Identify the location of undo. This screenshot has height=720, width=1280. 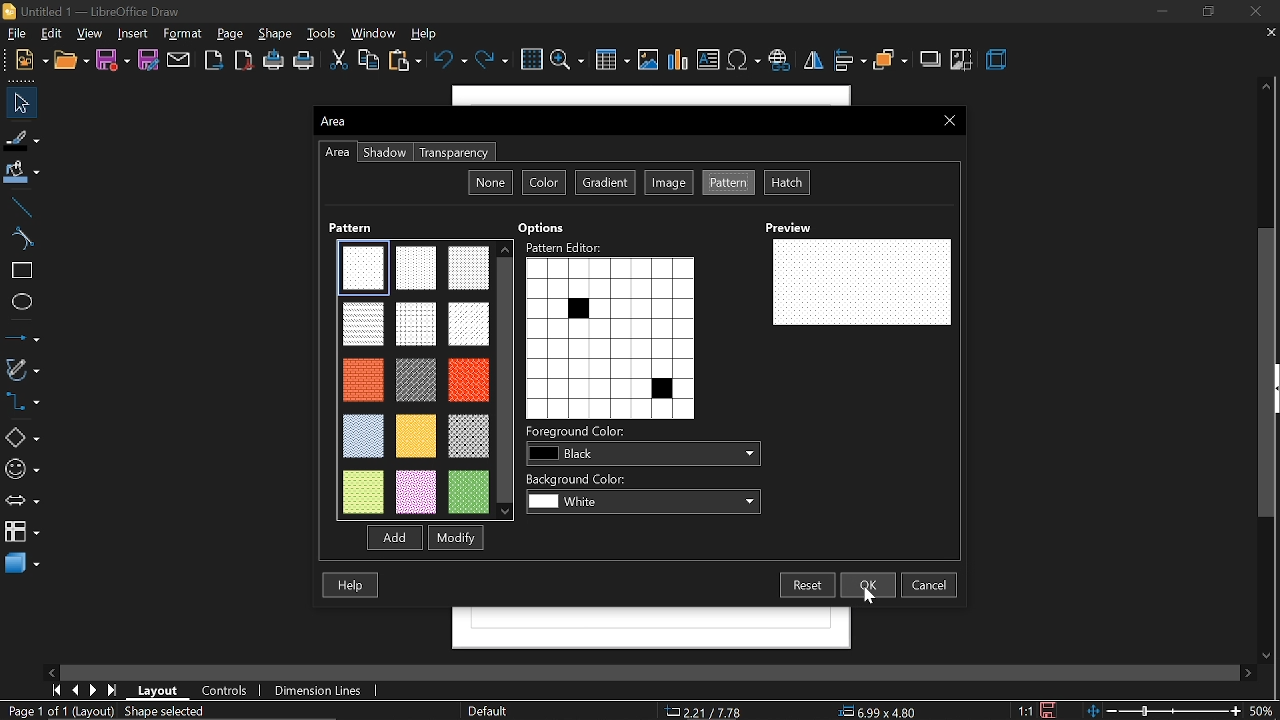
(449, 61).